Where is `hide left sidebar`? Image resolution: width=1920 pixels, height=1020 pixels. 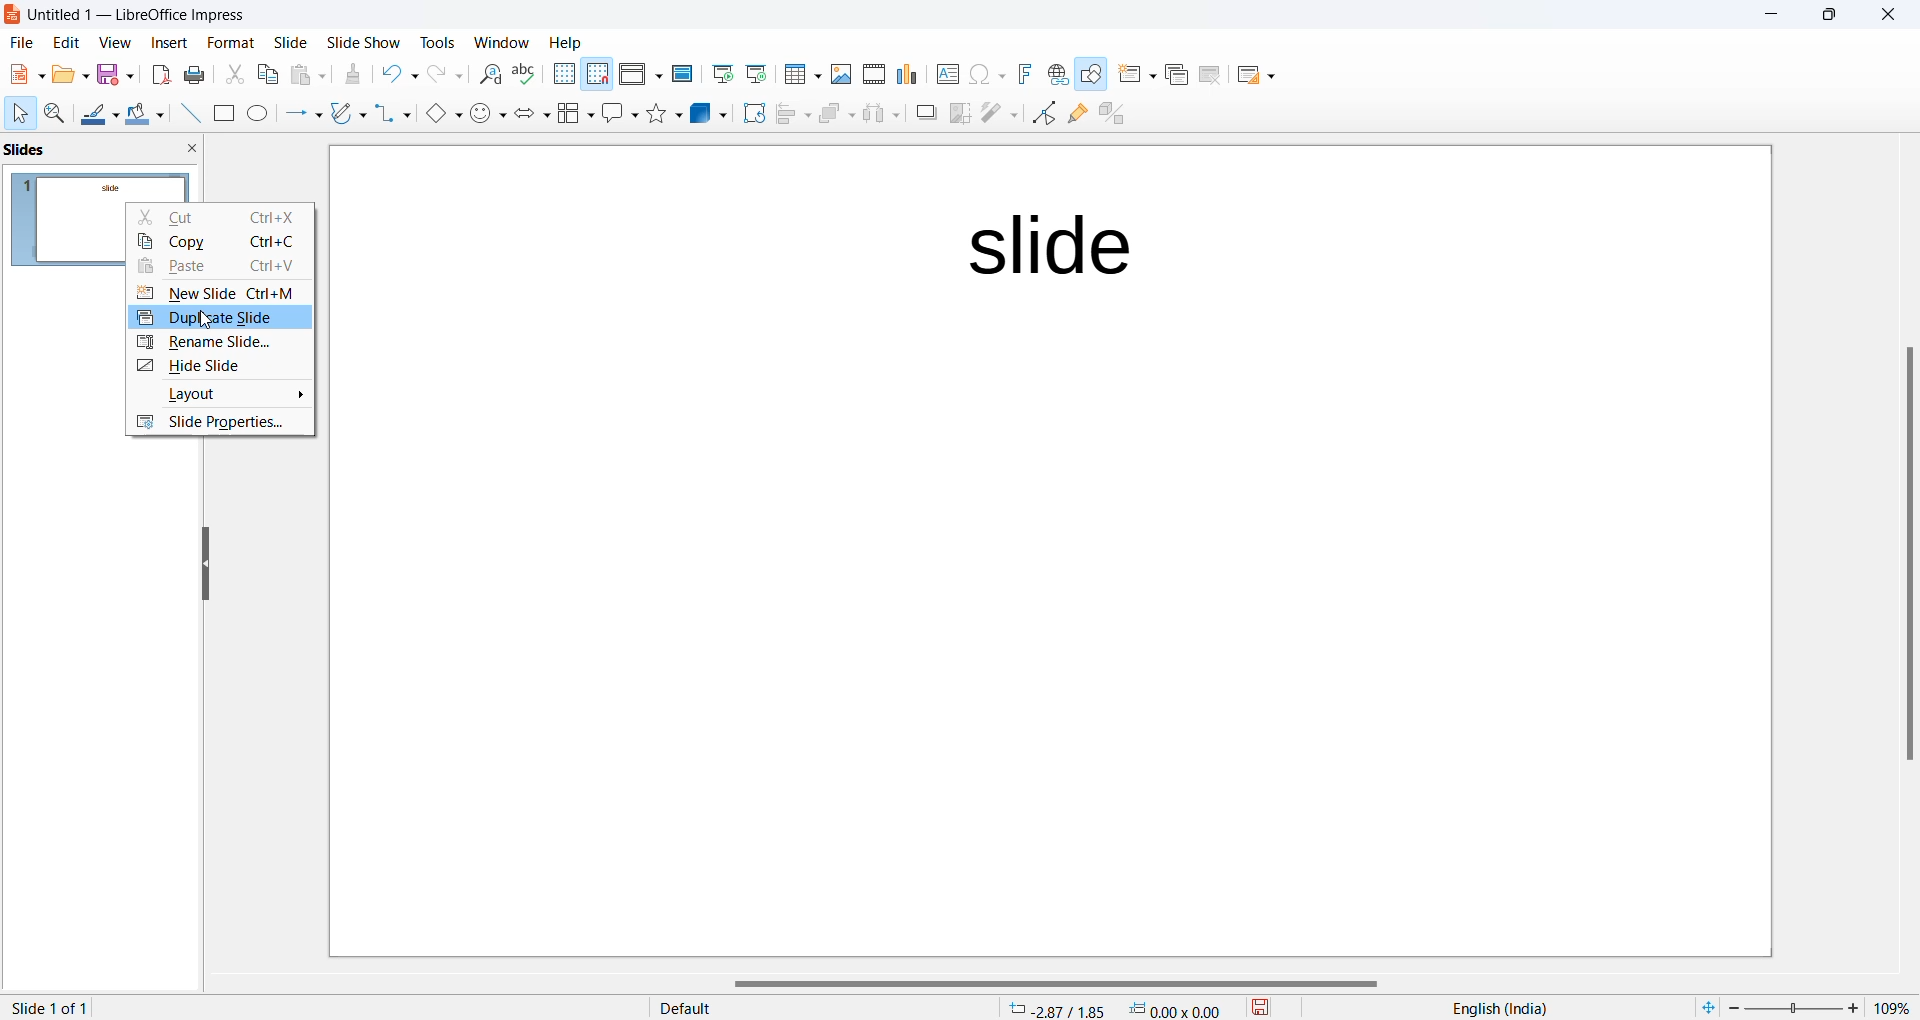
hide left sidebar is located at coordinates (207, 562).